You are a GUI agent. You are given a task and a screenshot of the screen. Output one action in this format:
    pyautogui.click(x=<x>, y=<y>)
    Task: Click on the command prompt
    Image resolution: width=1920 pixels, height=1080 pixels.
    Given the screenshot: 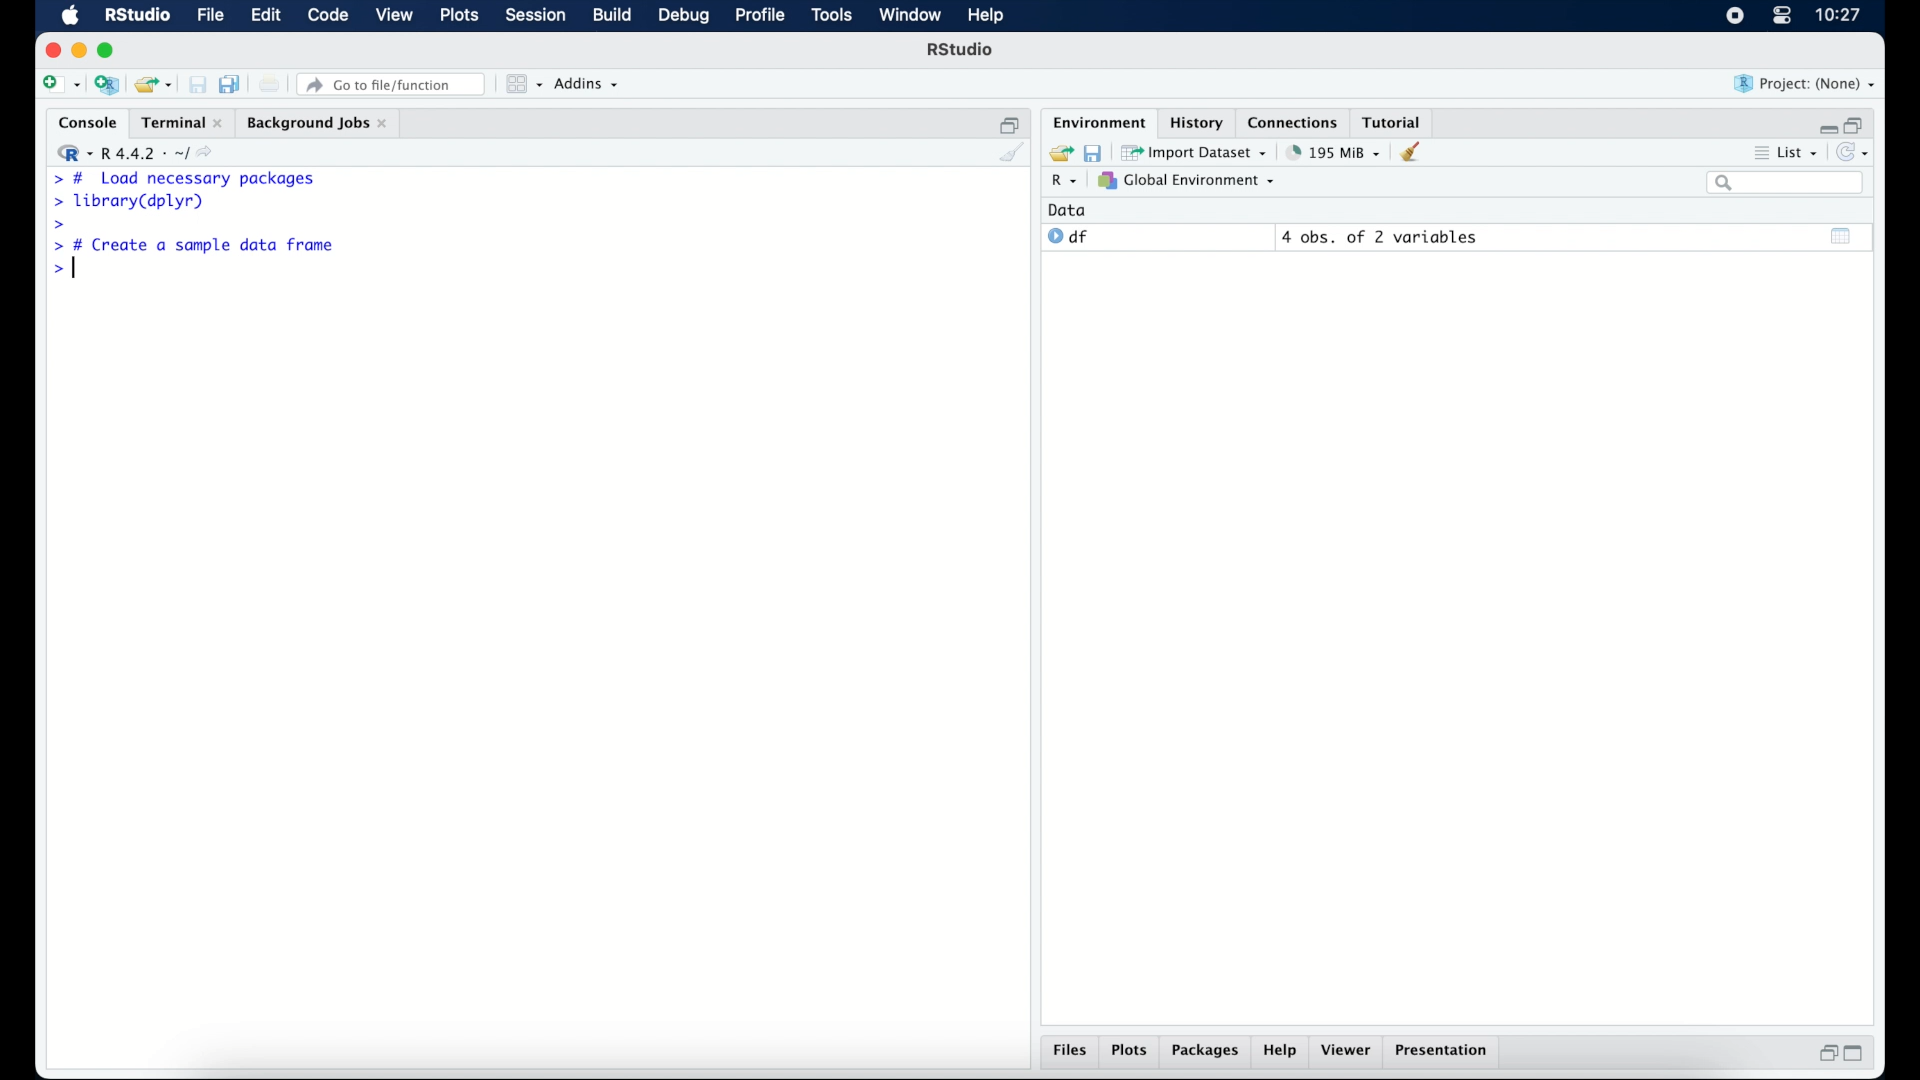 What is the action you would take?
    pyautogui.click(x=55, y=225)
    